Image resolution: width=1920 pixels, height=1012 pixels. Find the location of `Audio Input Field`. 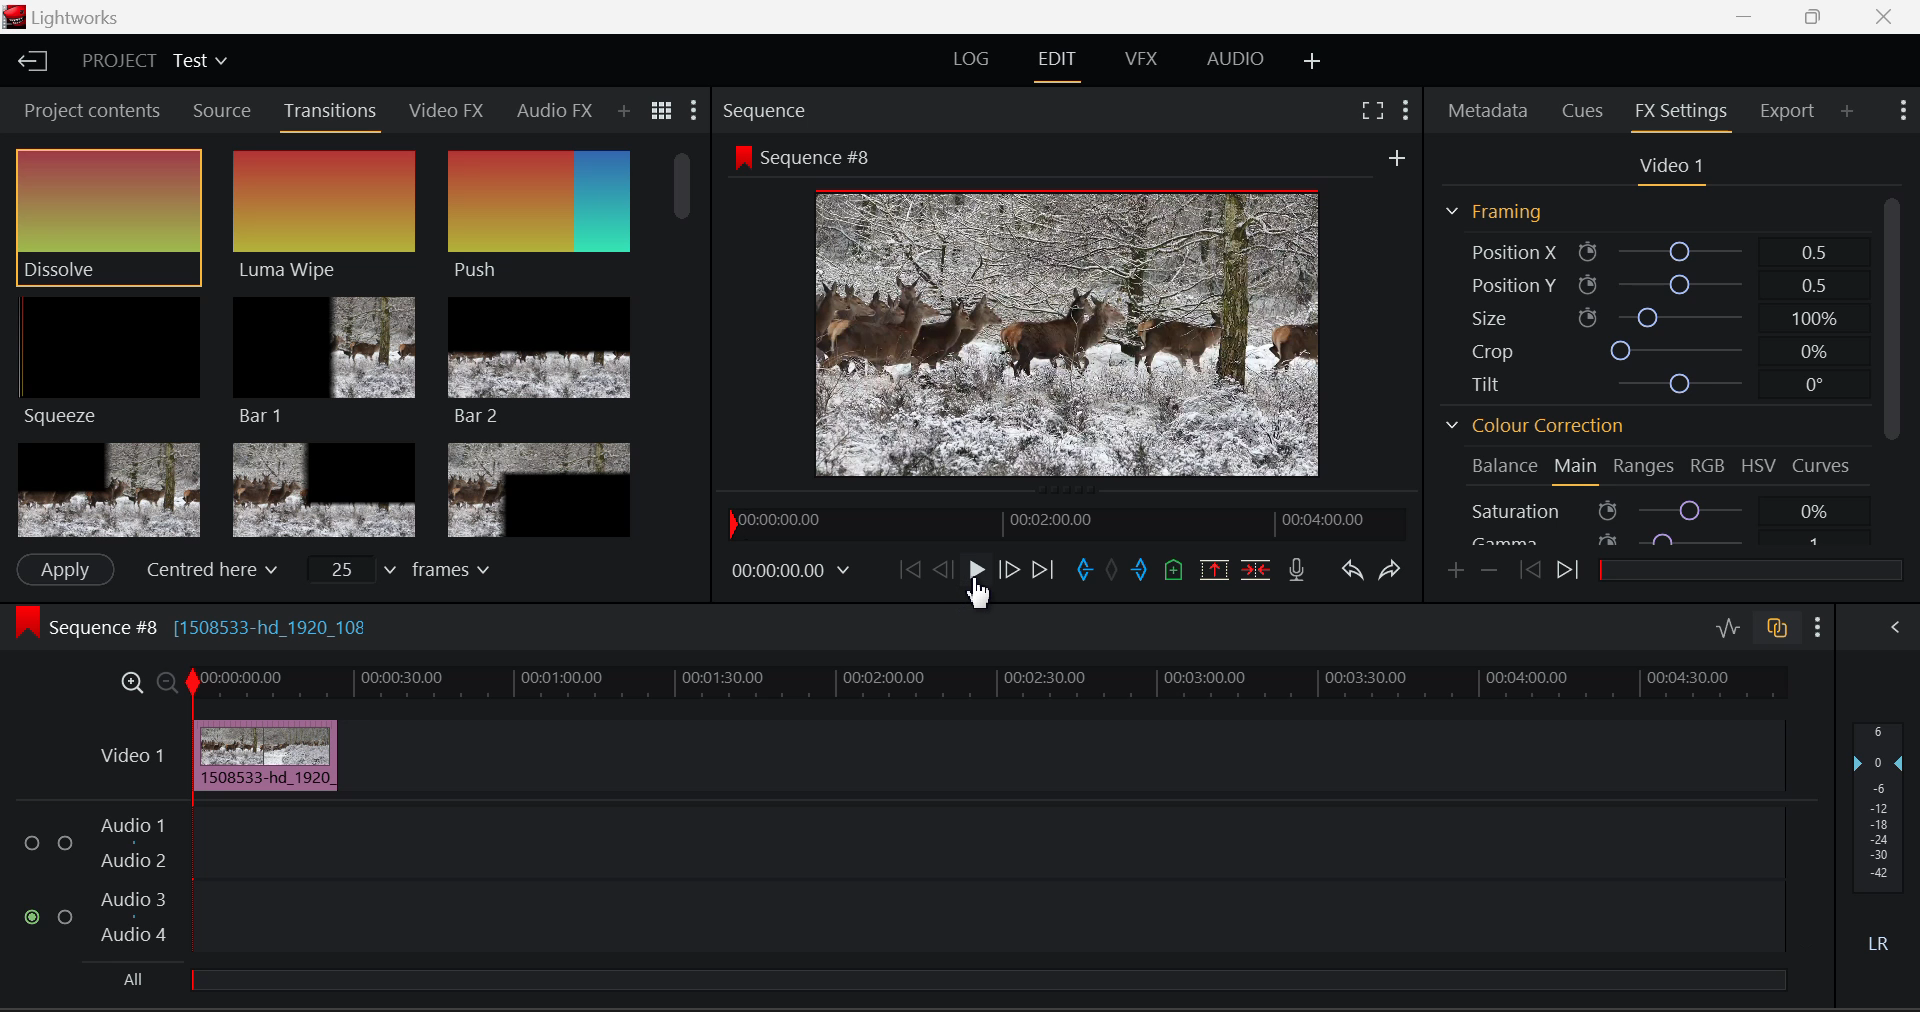

Audio Input Field is located at coordinates (985, 919).